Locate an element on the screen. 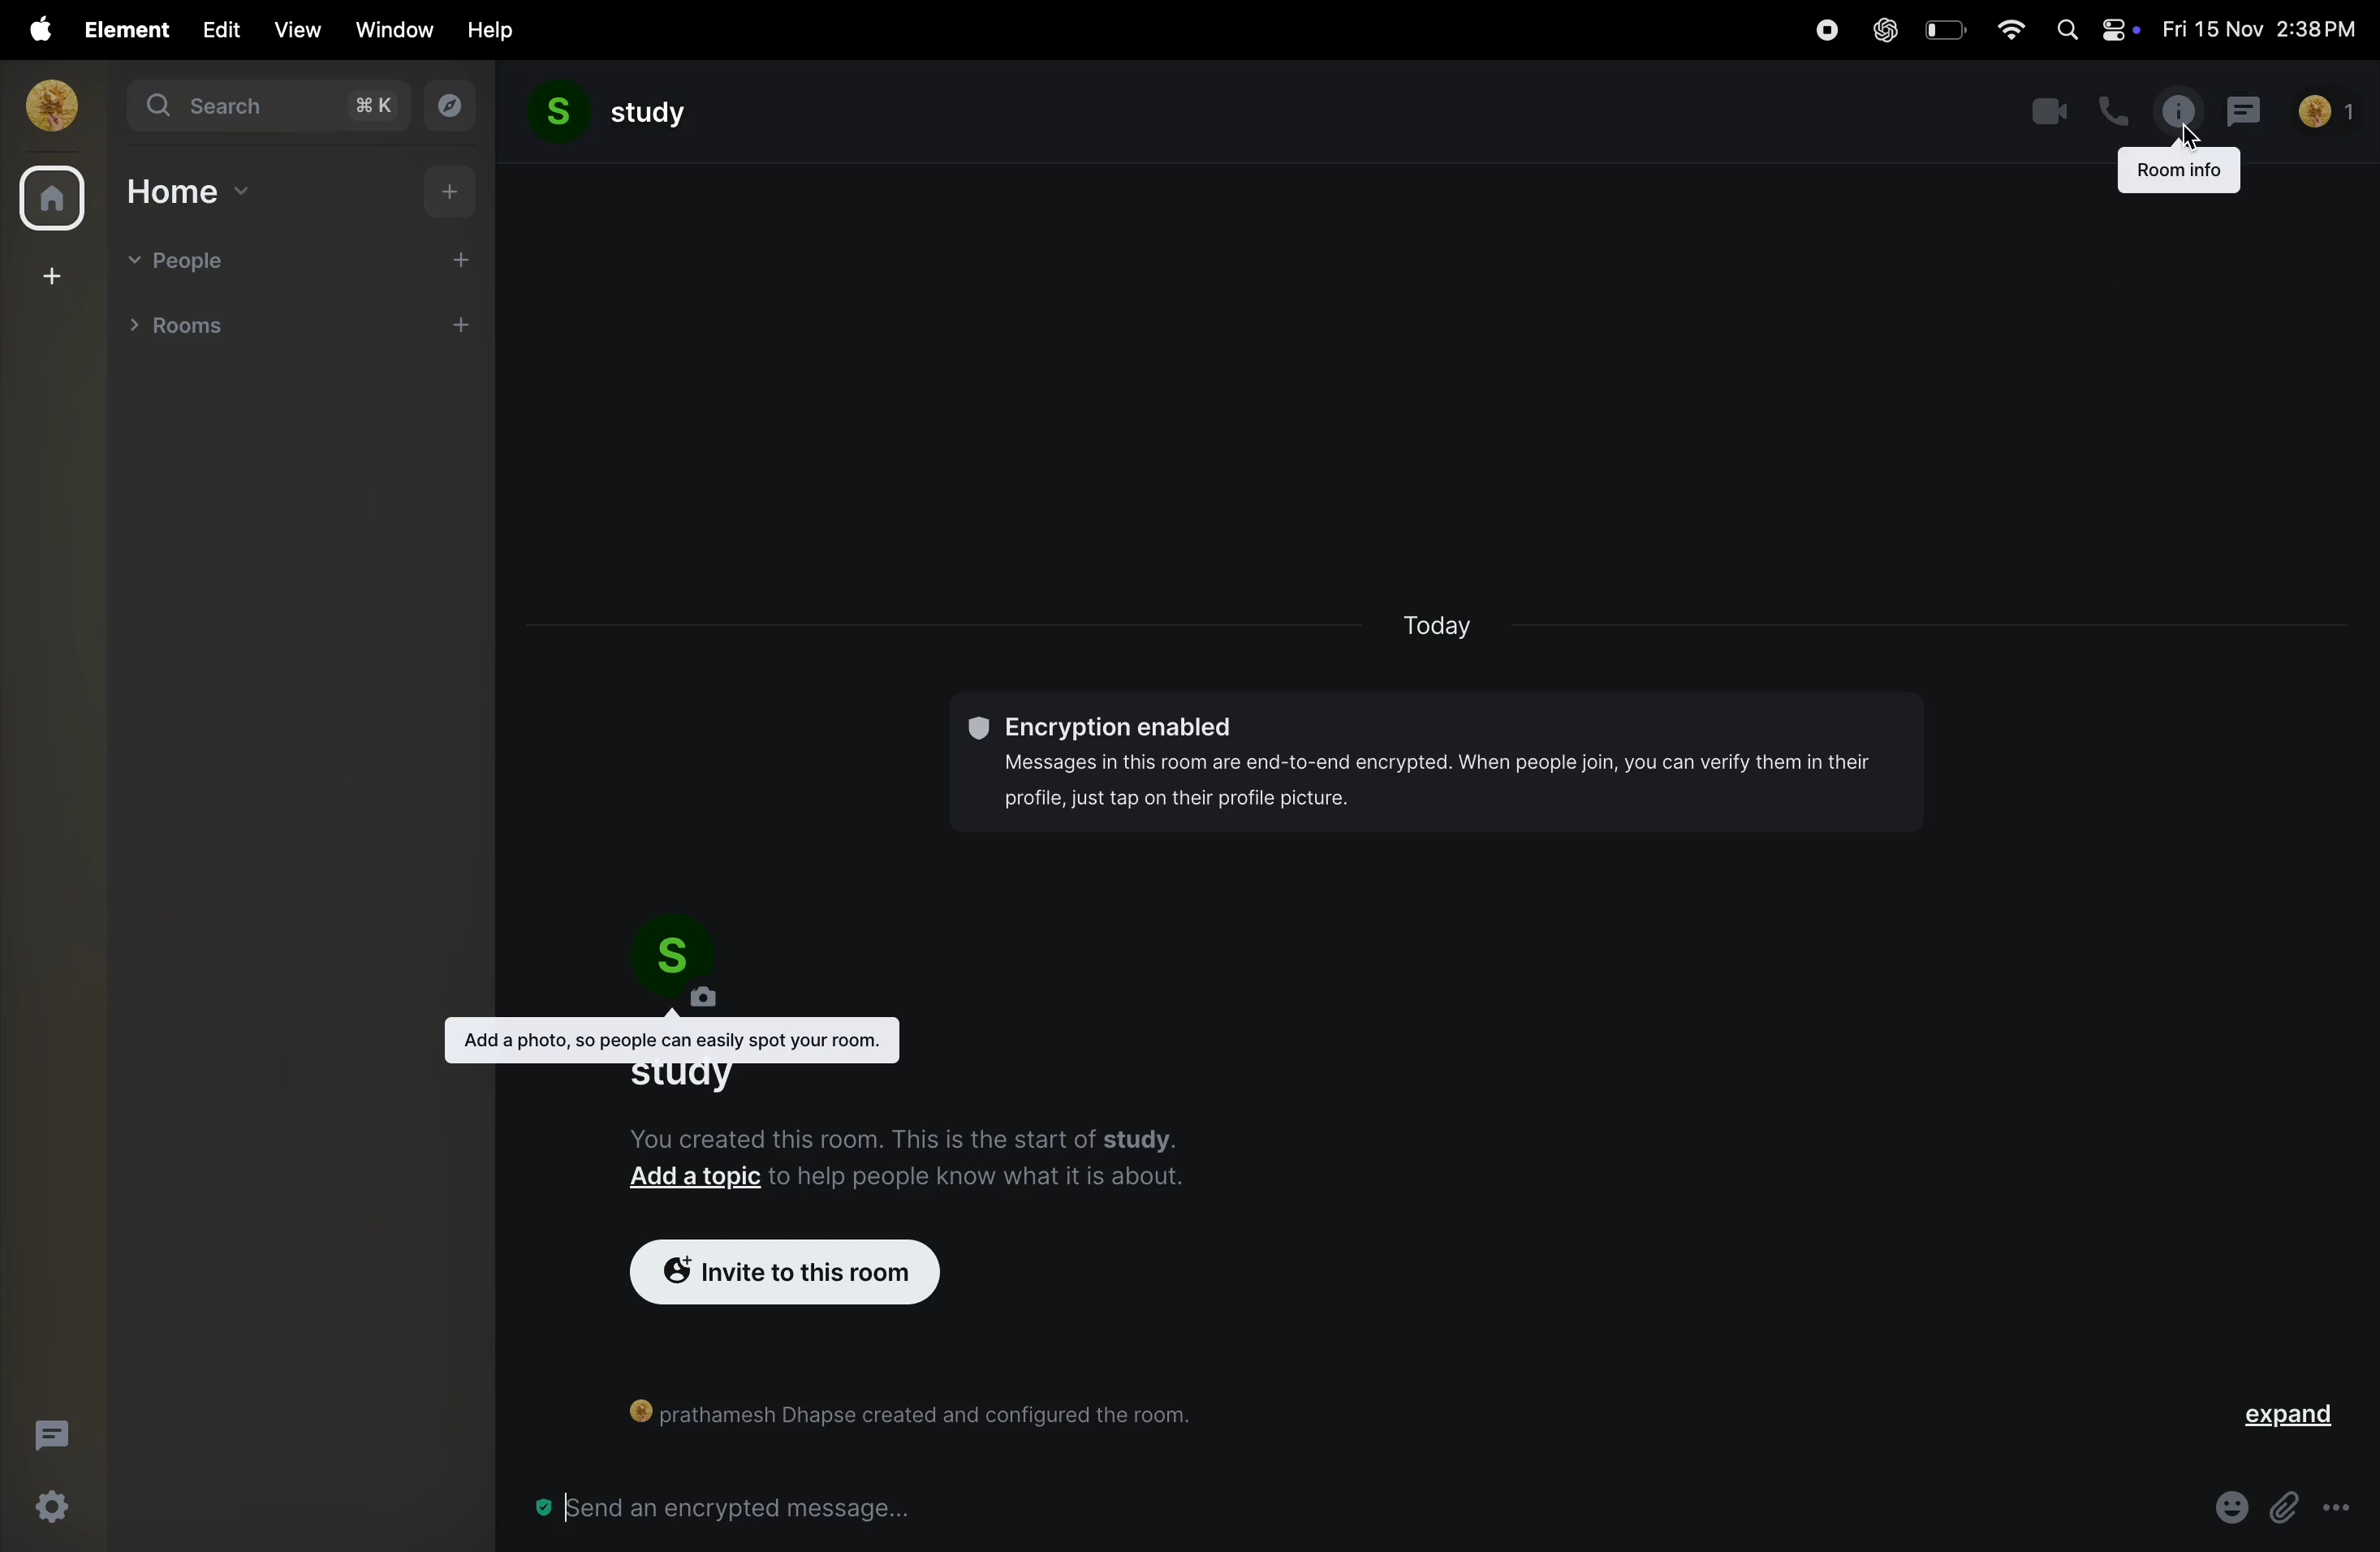 The height and width of the screenshot is (1552, 2380). people is located at coordinates (186, 263).